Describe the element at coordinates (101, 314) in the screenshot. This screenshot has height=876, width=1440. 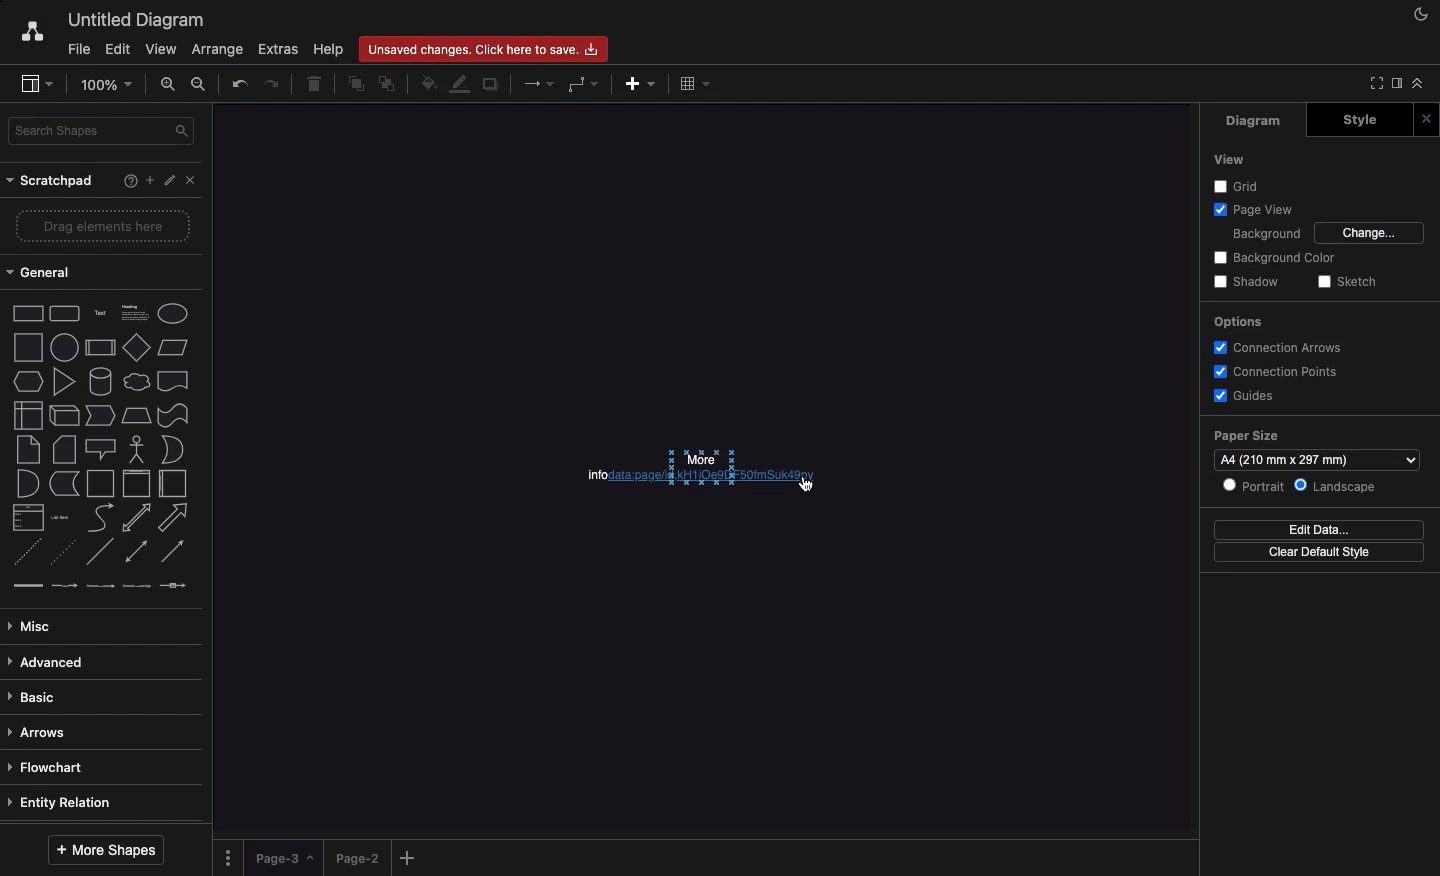
I see `text` at that location.